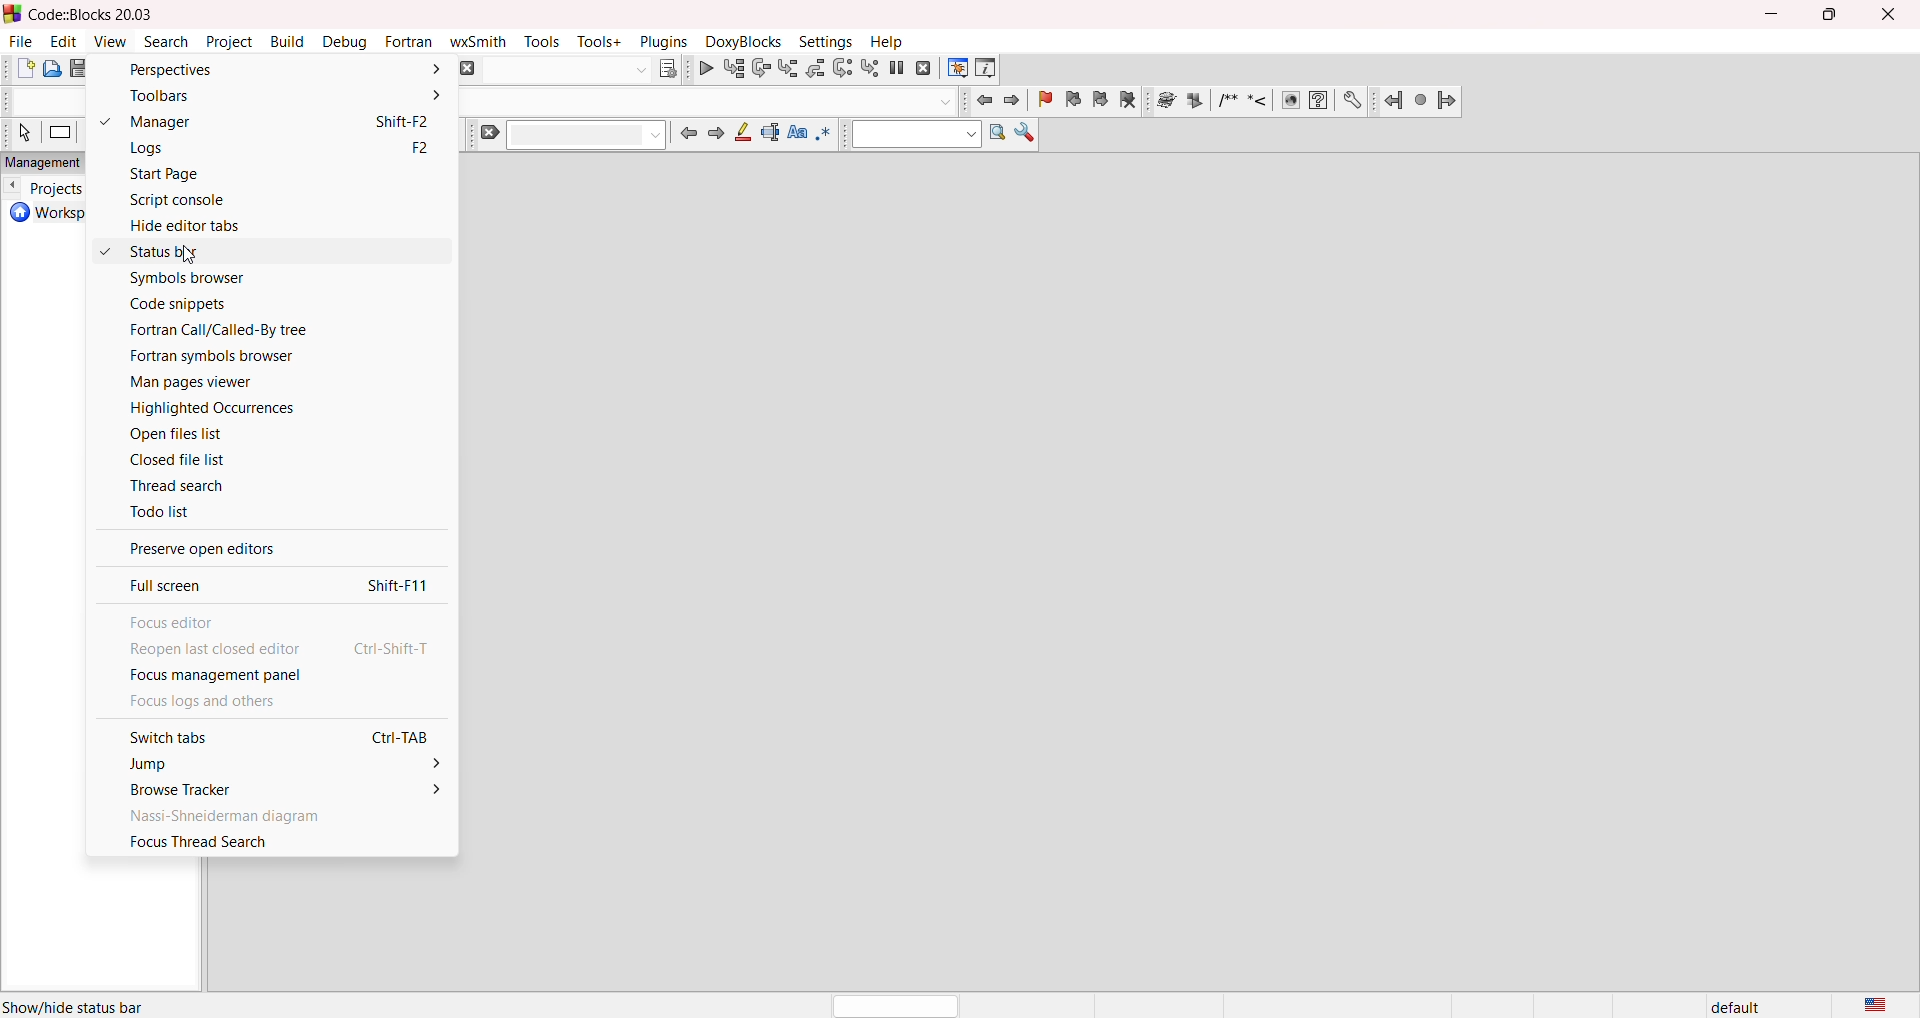 The width and height of the screenshot is (1920, 1018). What do you see at coordinates (544, 41) in the screenshot?
I see `tools` at bounding box center [544, 41].